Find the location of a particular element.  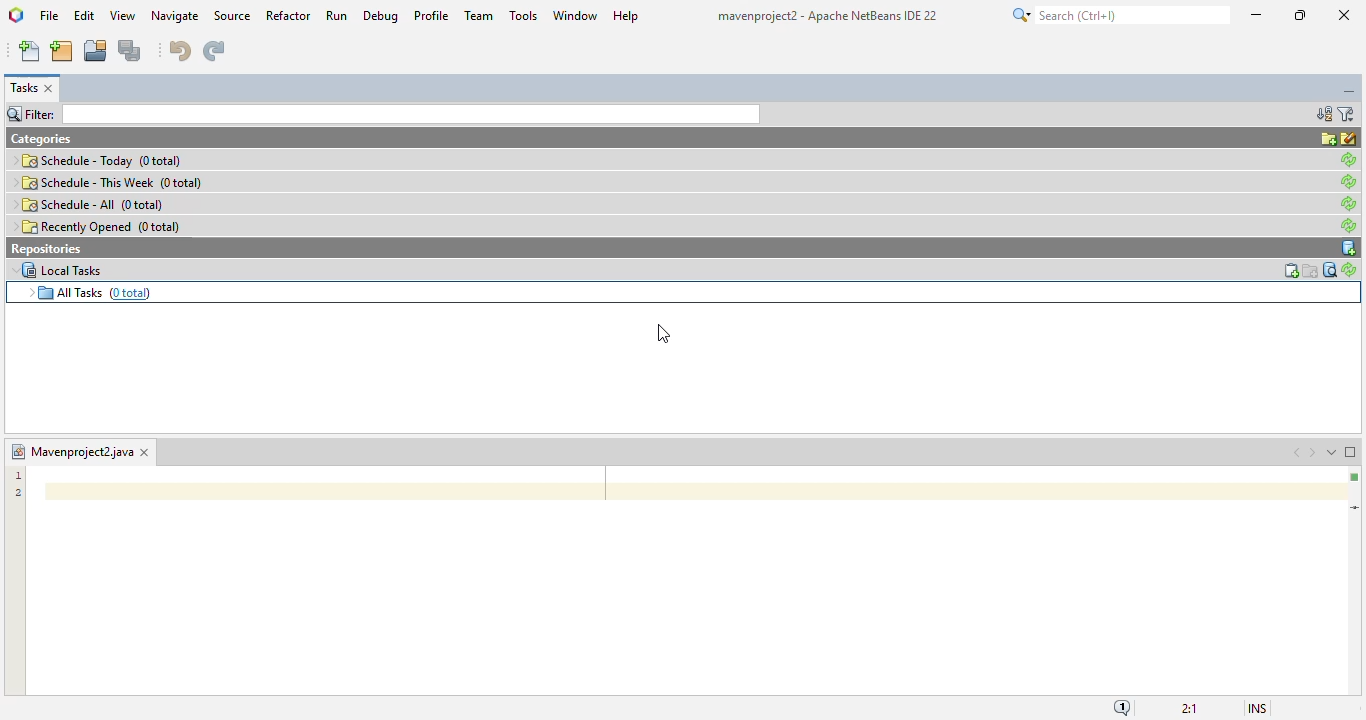

refresh is located at coordinates (1350, 225).